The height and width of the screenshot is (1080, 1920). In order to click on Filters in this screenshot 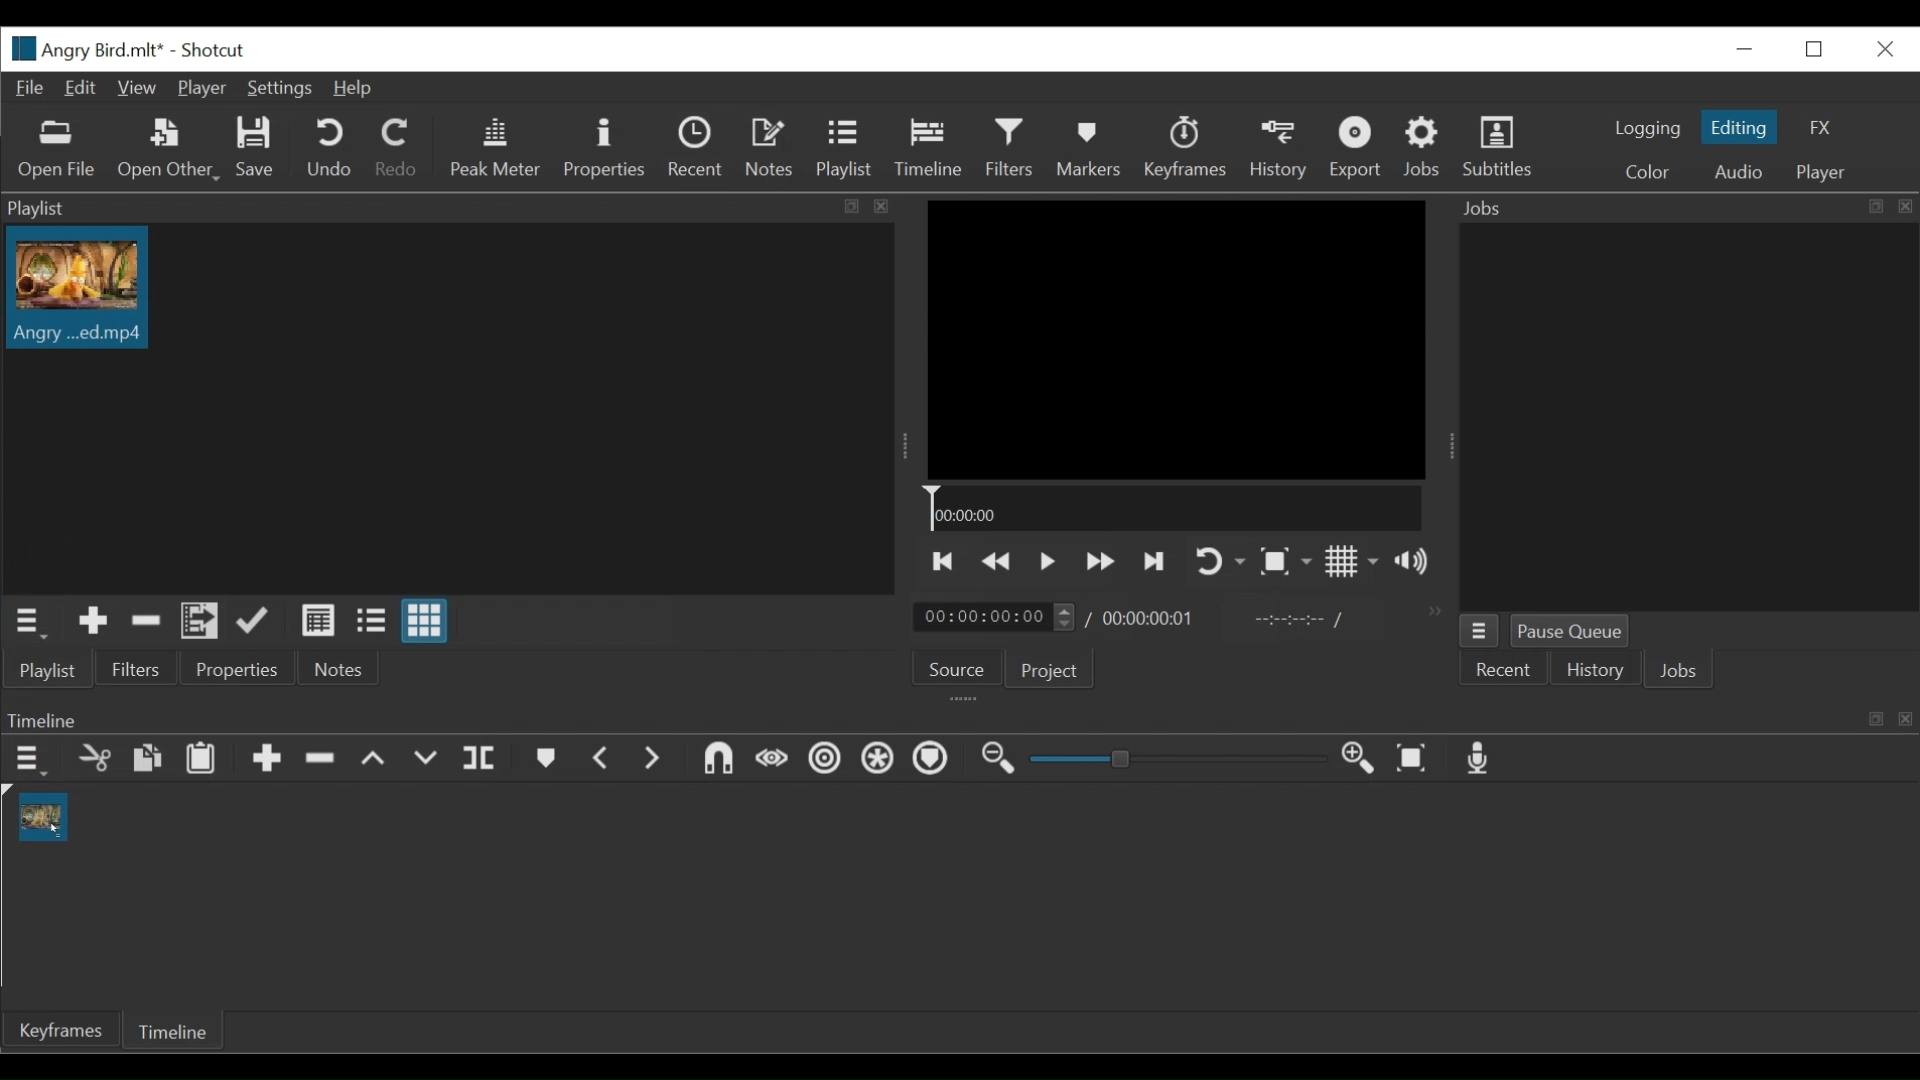, I will do `click(1011, 148)`.